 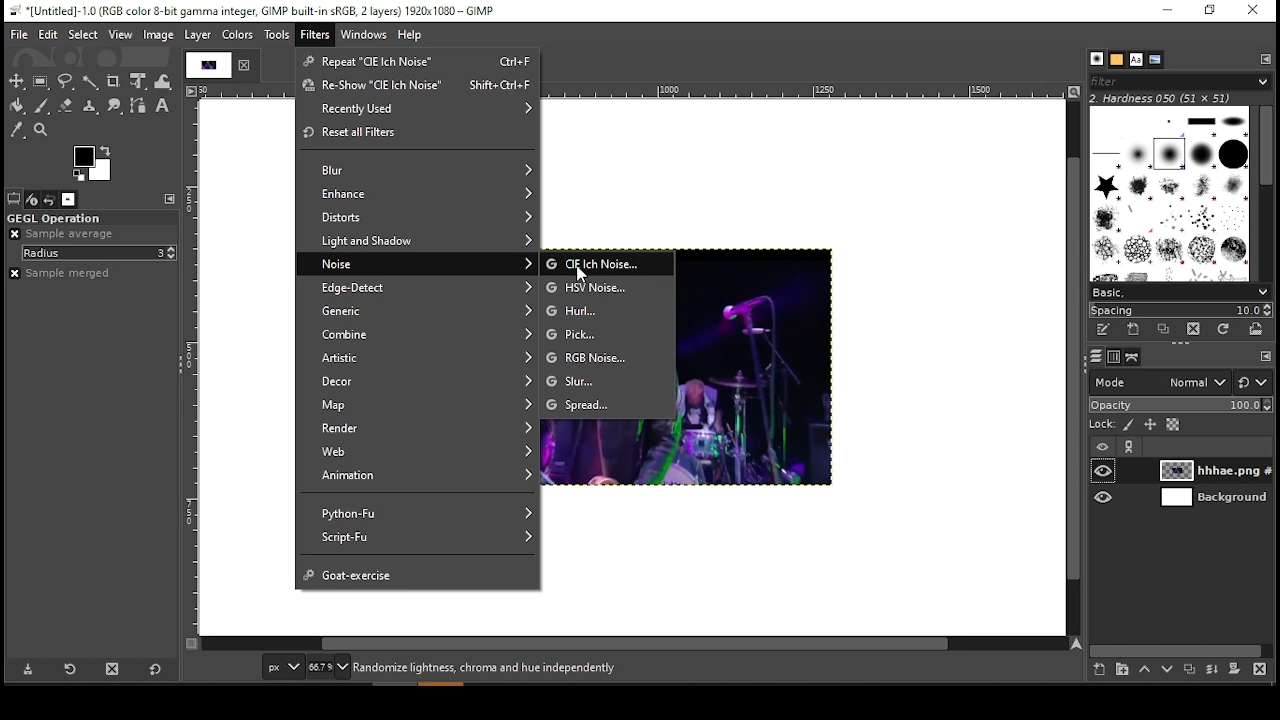 I want to click on edge detect, so click(x=421, y=288).